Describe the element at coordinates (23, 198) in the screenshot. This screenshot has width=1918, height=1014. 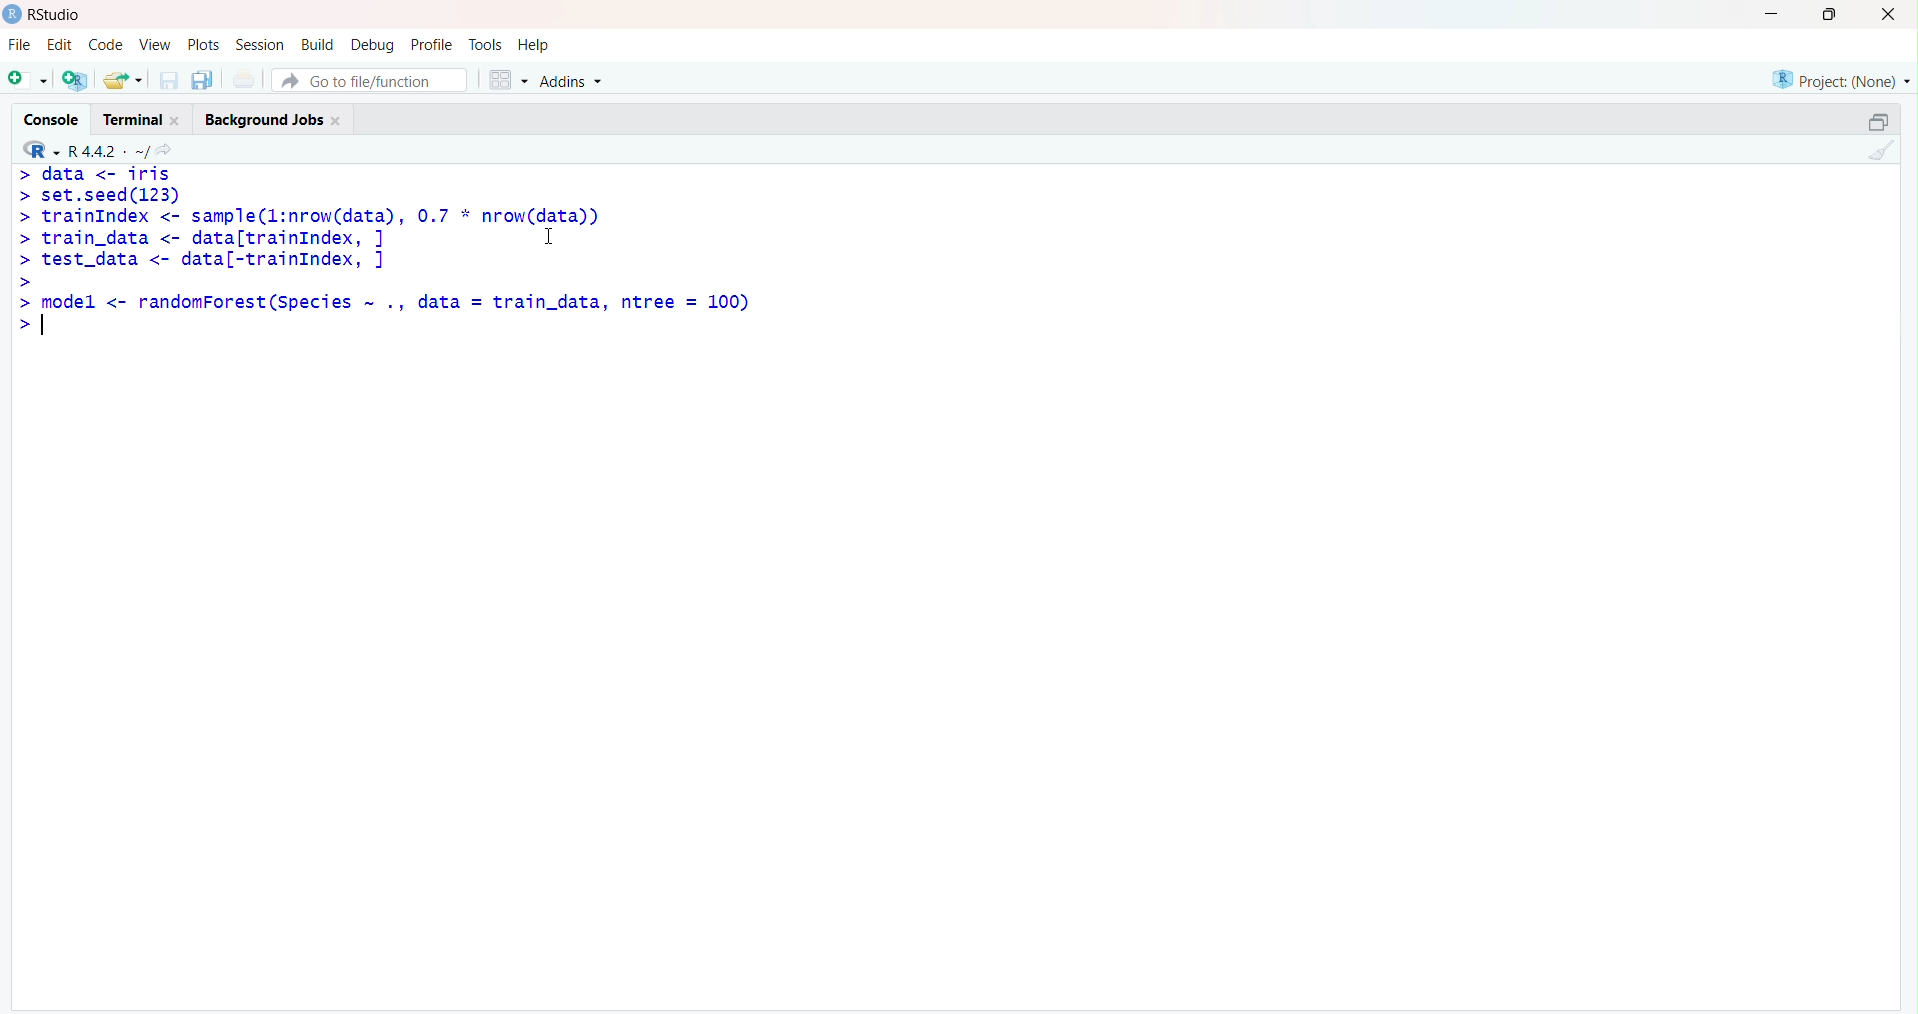
I see `Prompt cursor` at that location.